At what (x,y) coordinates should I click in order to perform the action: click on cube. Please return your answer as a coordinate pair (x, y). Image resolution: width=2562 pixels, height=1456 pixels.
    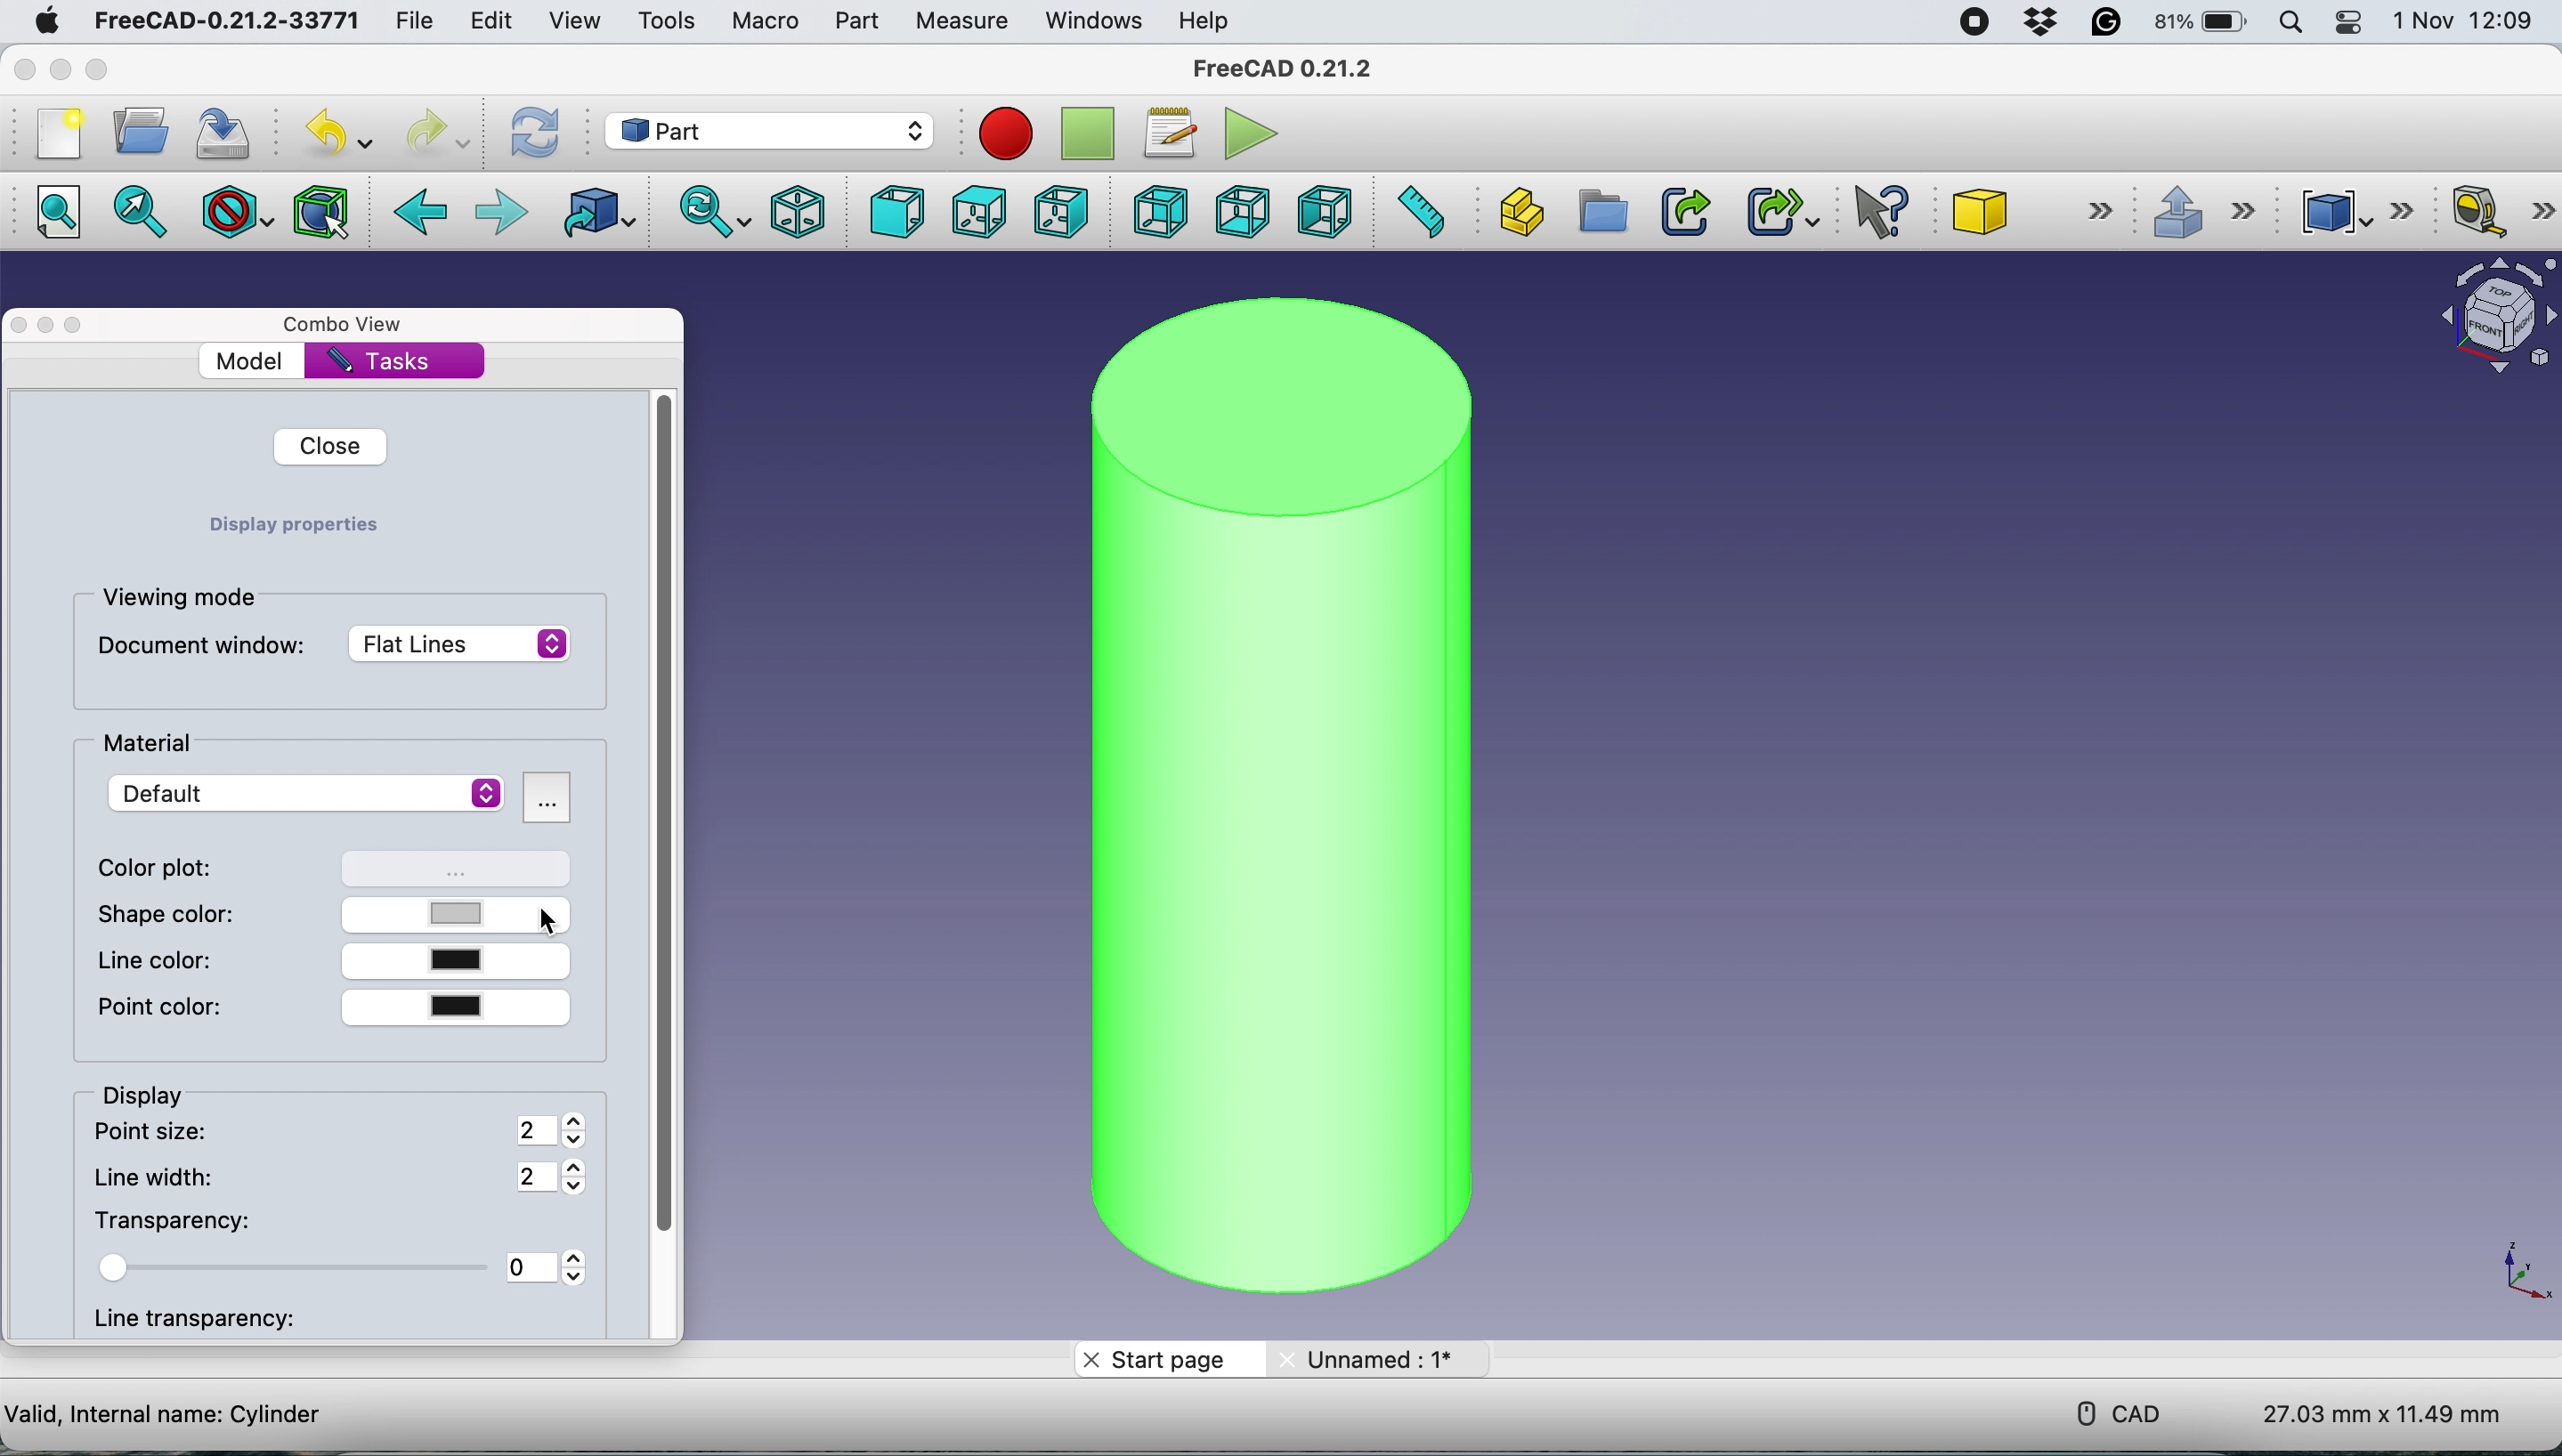
    Looking at the image, I should click on (2033, 207).